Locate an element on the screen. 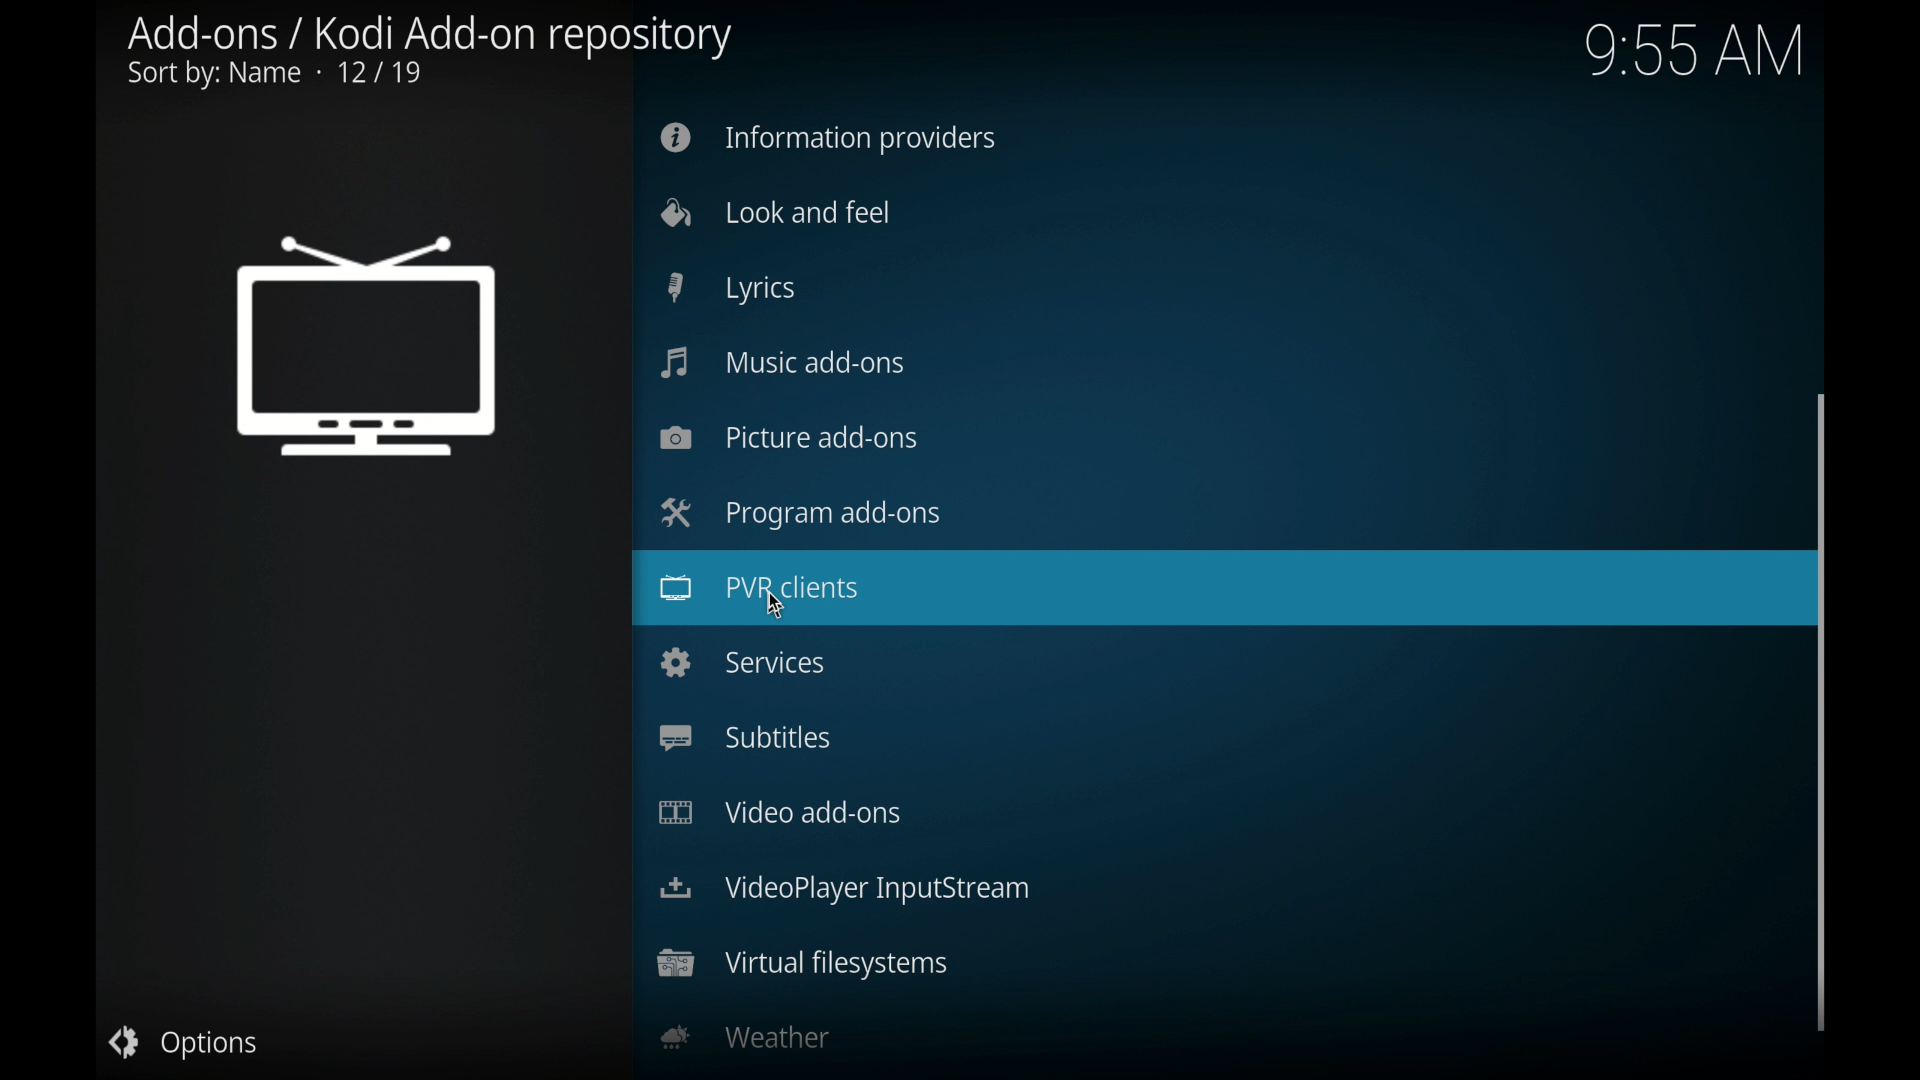 Image resolution: width=1920 pixels, height=1080 pixels. videoplayer inputstream is located at coordinates (845, 891).